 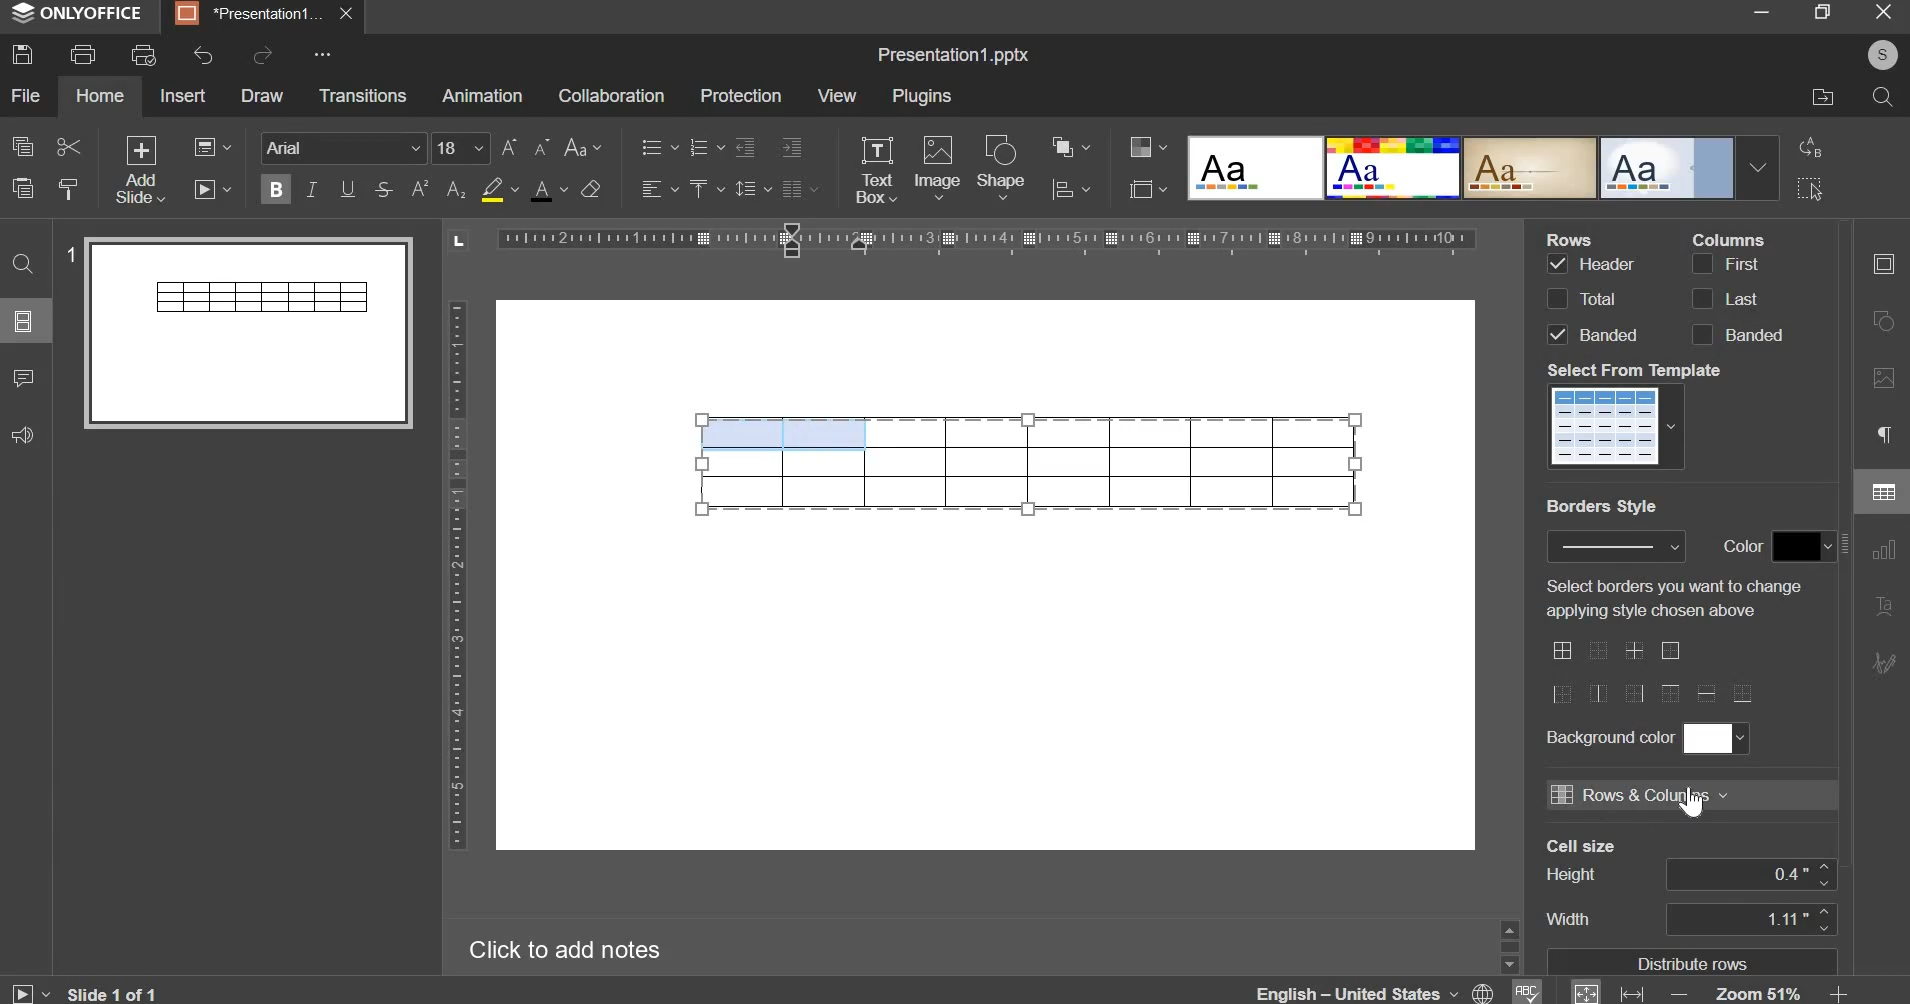 What do you see at coordinates (1574, 238) in the screenshot?
I see `Rows` at bounding box center [1574, 238].